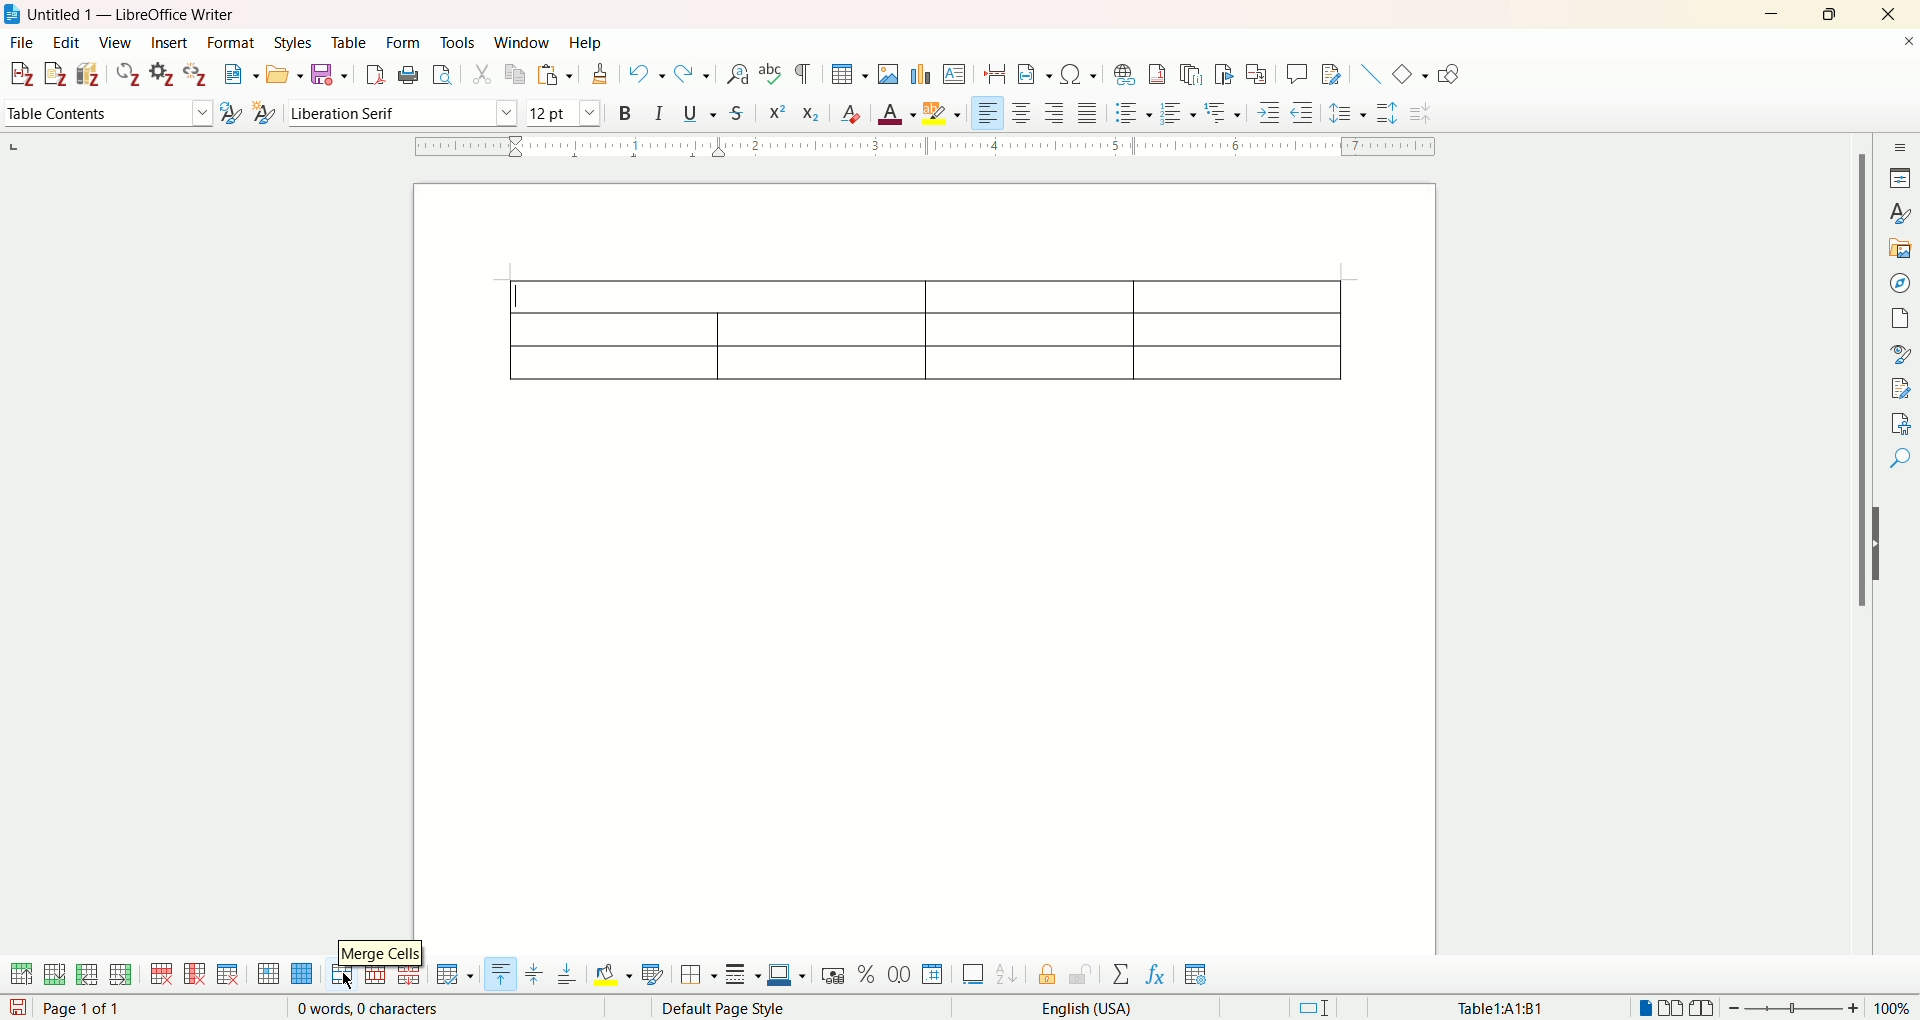 The image size is (1920, 1020). What do you see at coordinates (738, 113) in the screenshot?
I see `strikethrough` at bounding box center [738, 113].